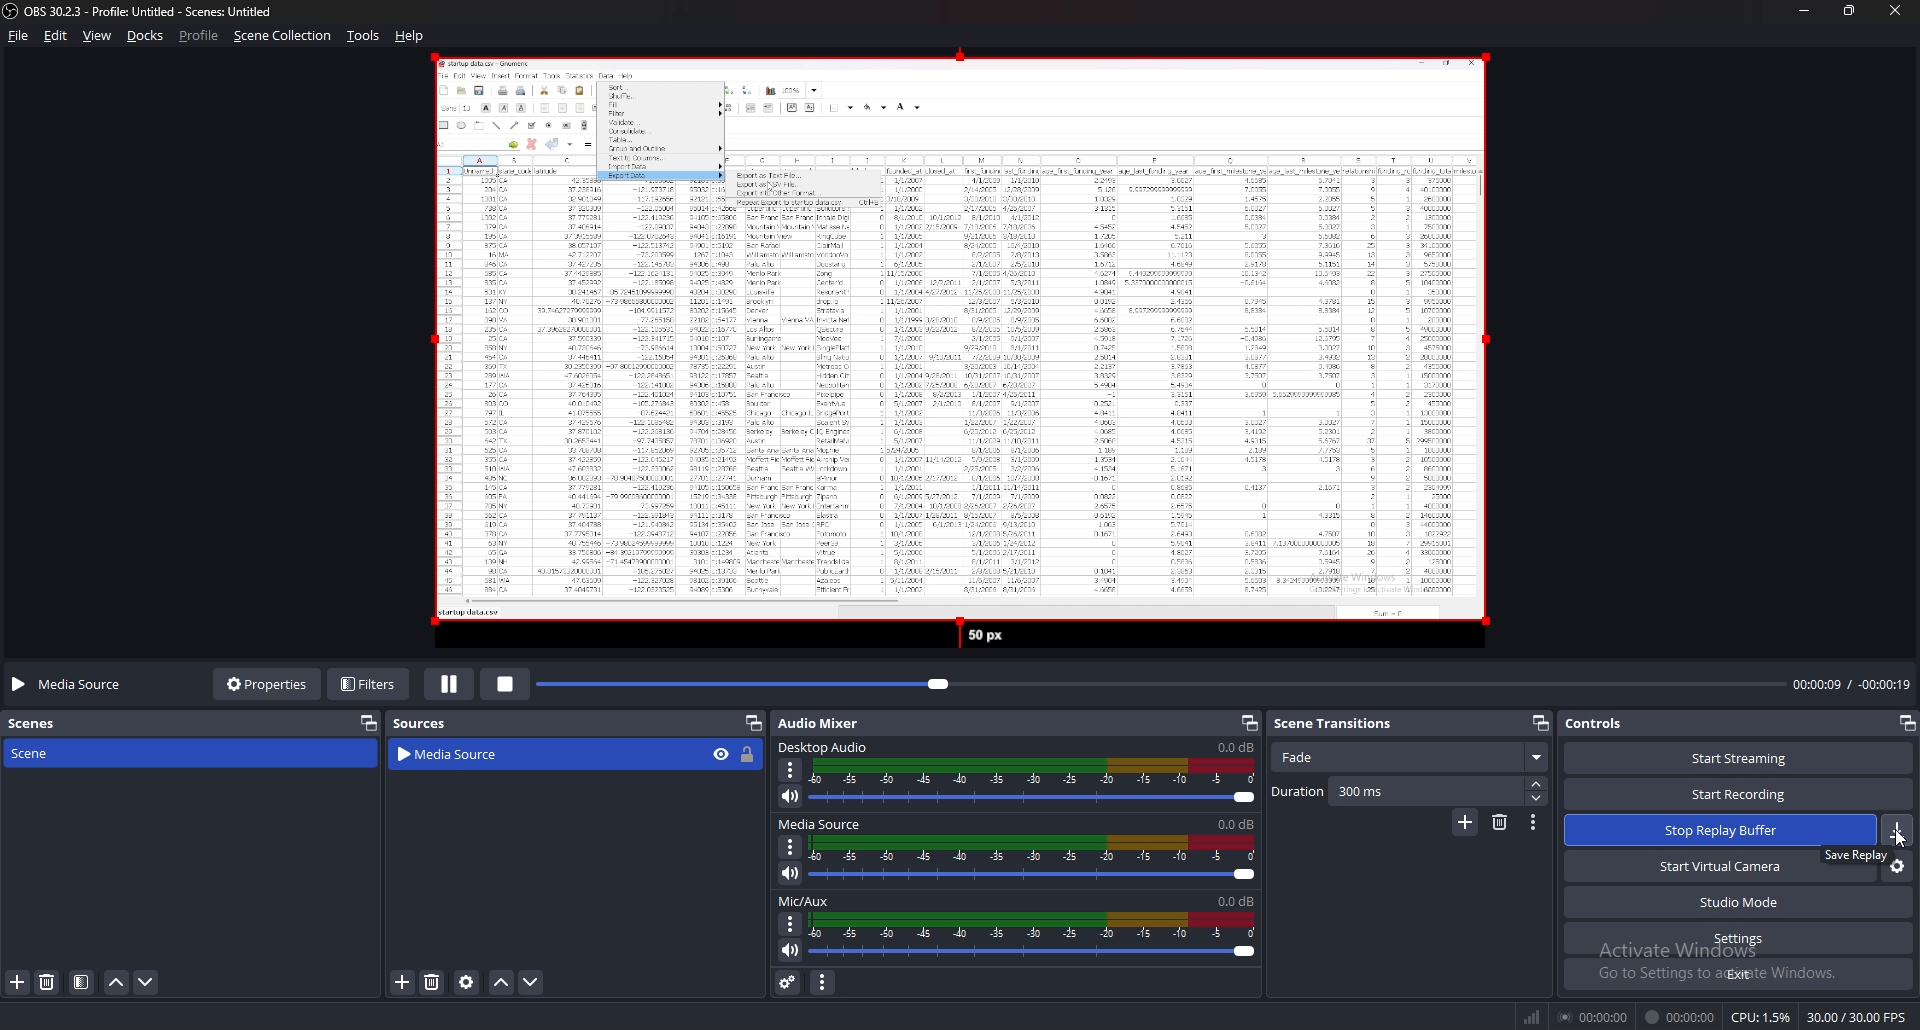 The width and height of the screenshot is (1920, 1030). What do you see at coordinates (362, 36) in the screenshot?
I see `tools` at bounding box center [362, 36].